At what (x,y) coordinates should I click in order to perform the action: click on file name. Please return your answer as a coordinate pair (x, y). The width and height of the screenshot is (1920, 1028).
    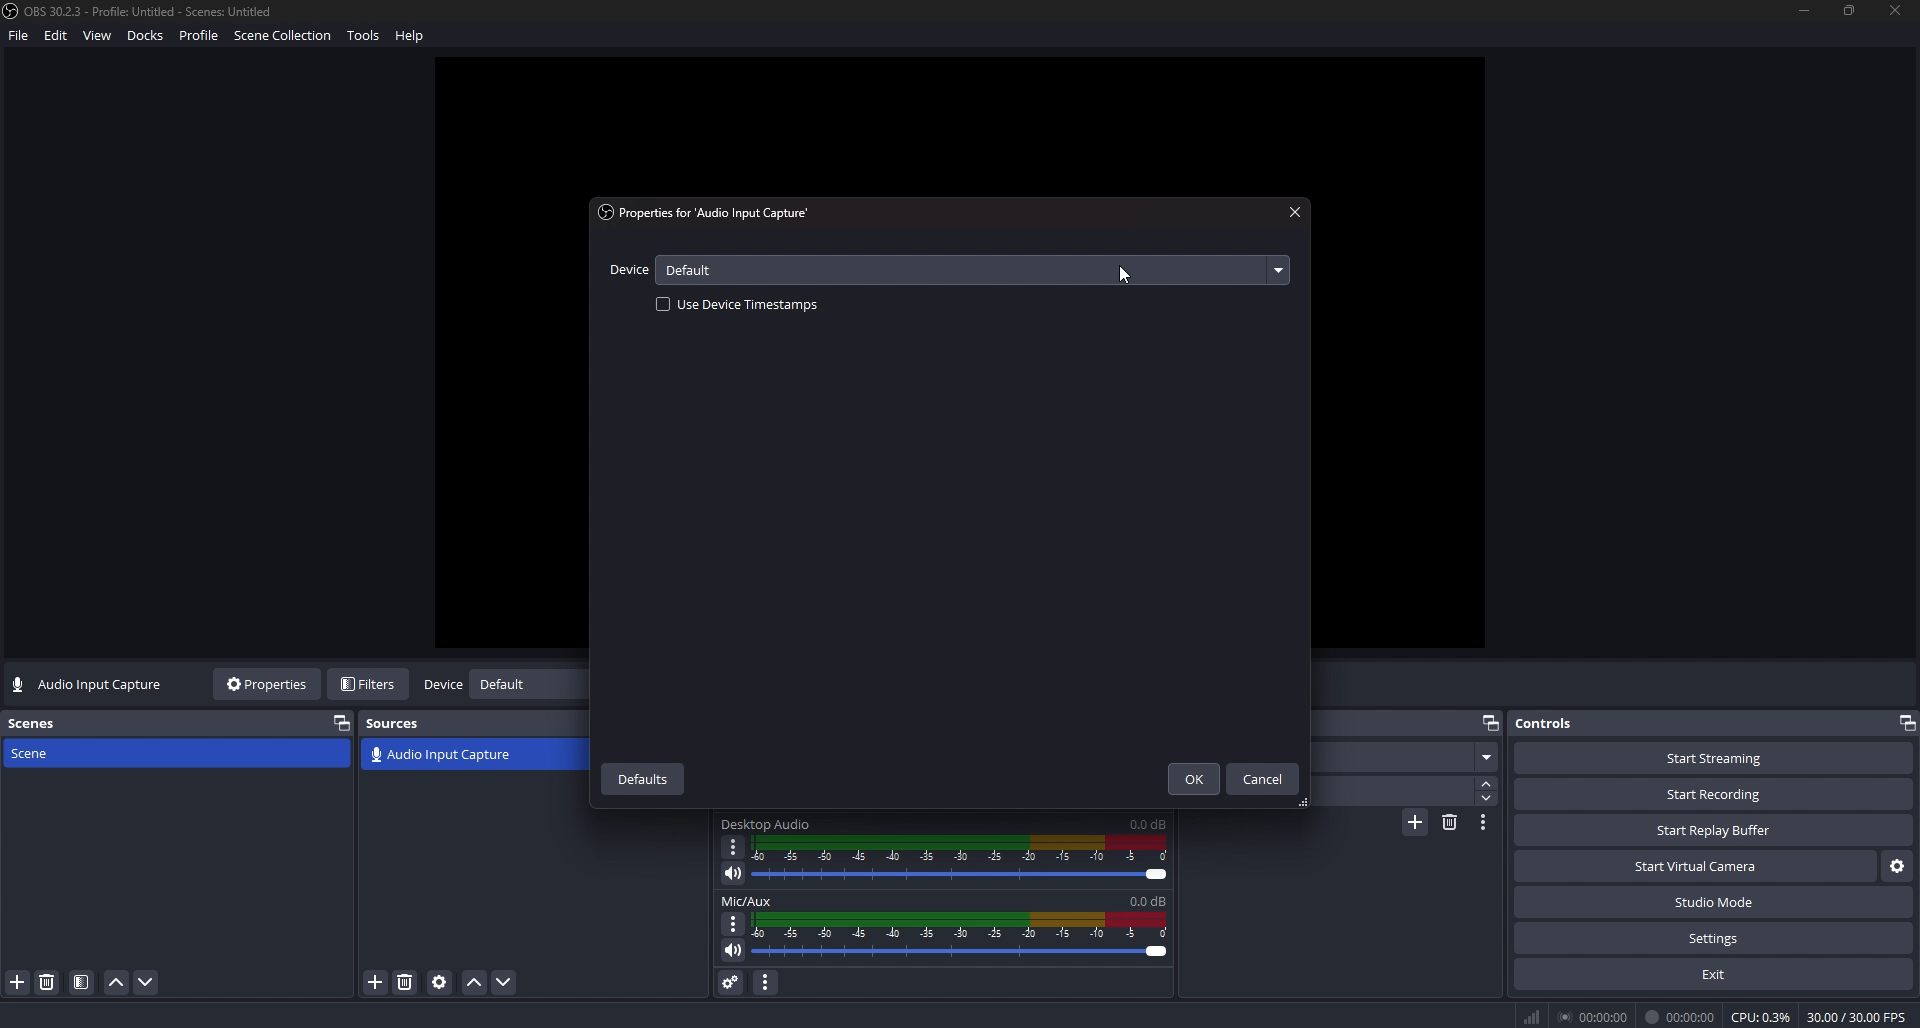
    Looking at the image, I should click on (141, 11).